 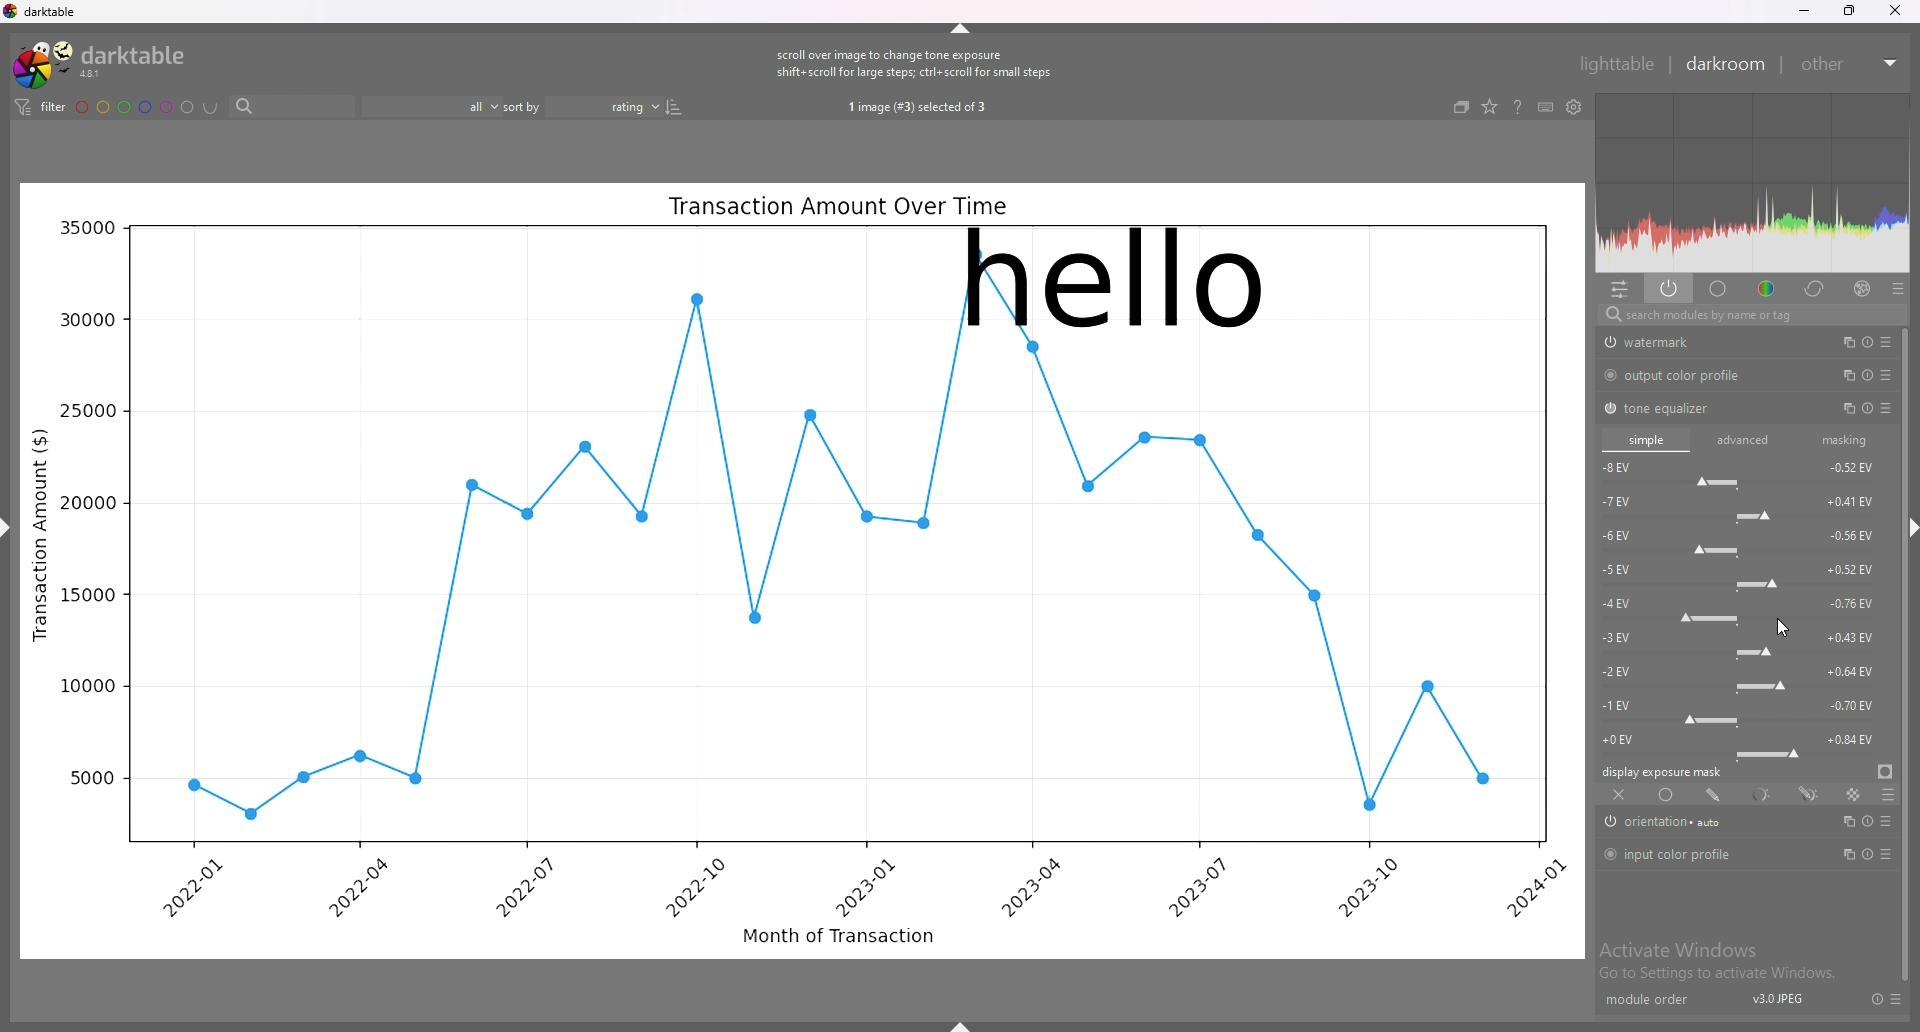 What do you see at coordinates (1866, 408) in the screenshot?
I see `multiple instance actions, reset and presets` at bounding box center [1866, 408].